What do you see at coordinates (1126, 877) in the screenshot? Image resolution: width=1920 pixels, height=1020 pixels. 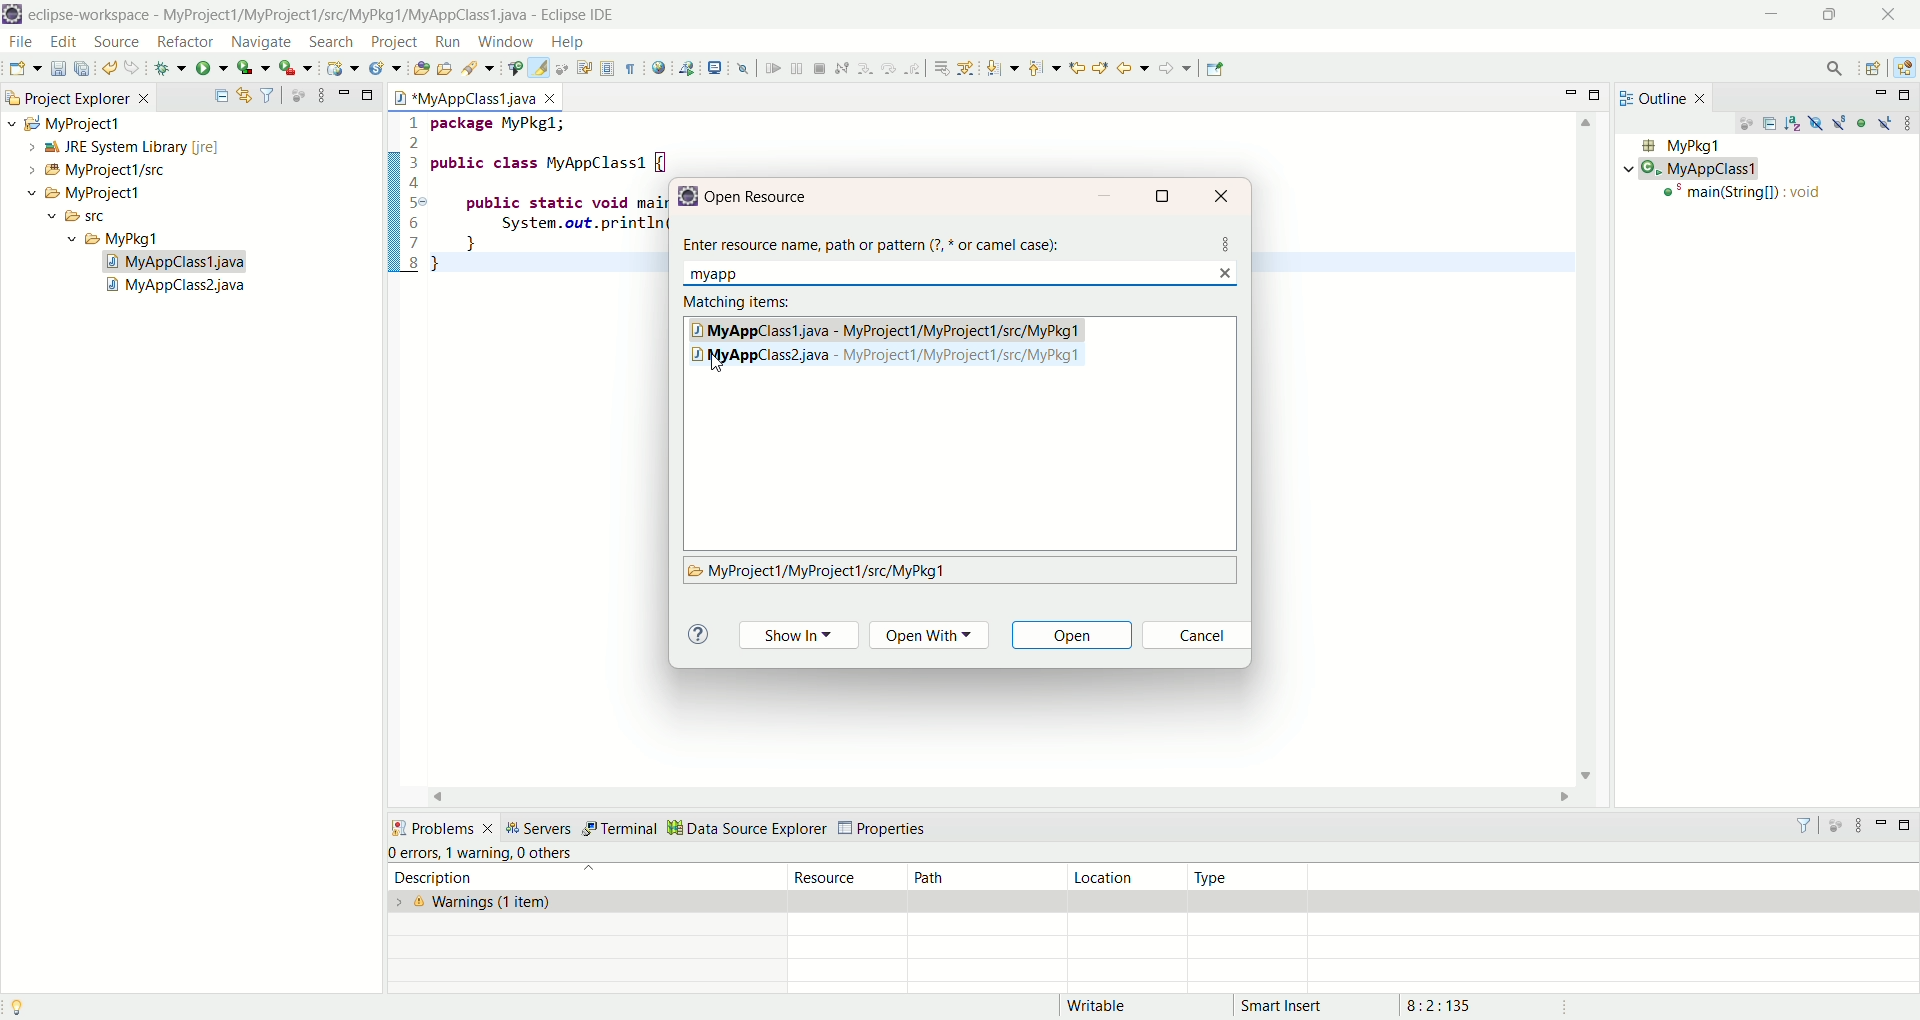 I see `location` at bounding box center [1126, 877].